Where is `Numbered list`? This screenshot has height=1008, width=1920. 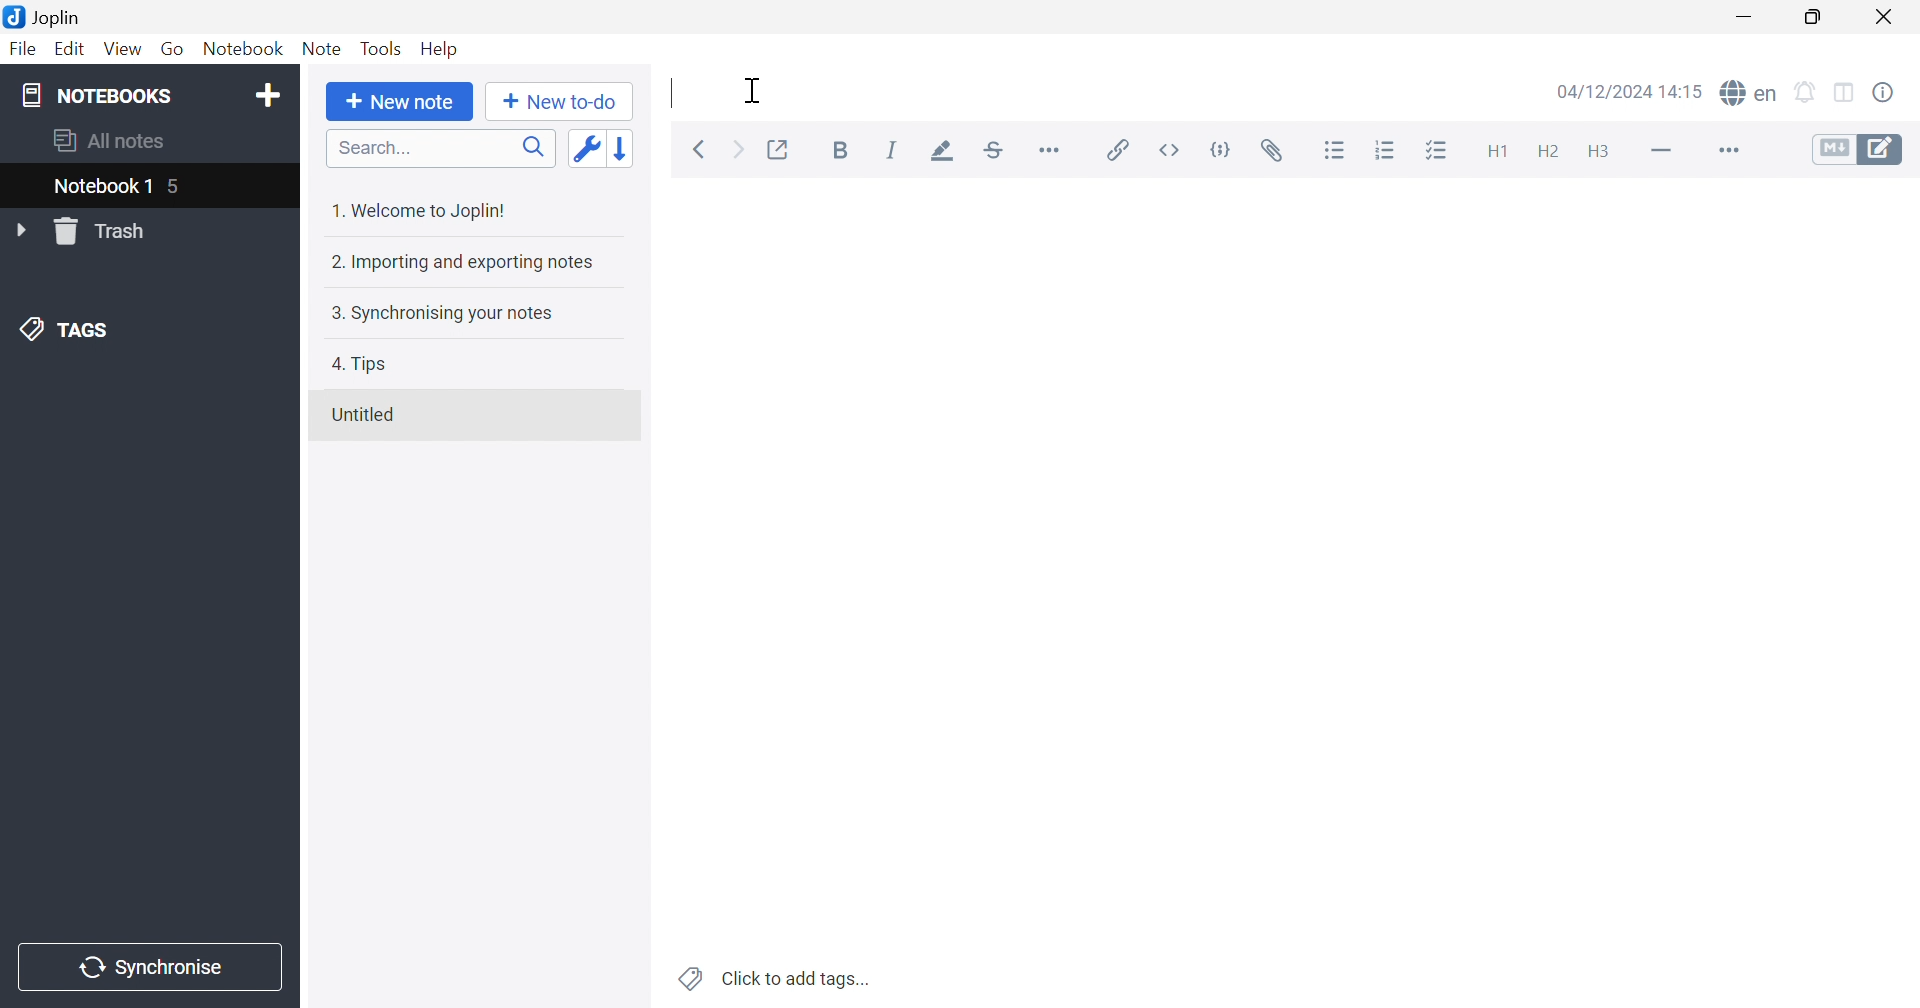
Numbered list is located at coordinates (1387, 150).